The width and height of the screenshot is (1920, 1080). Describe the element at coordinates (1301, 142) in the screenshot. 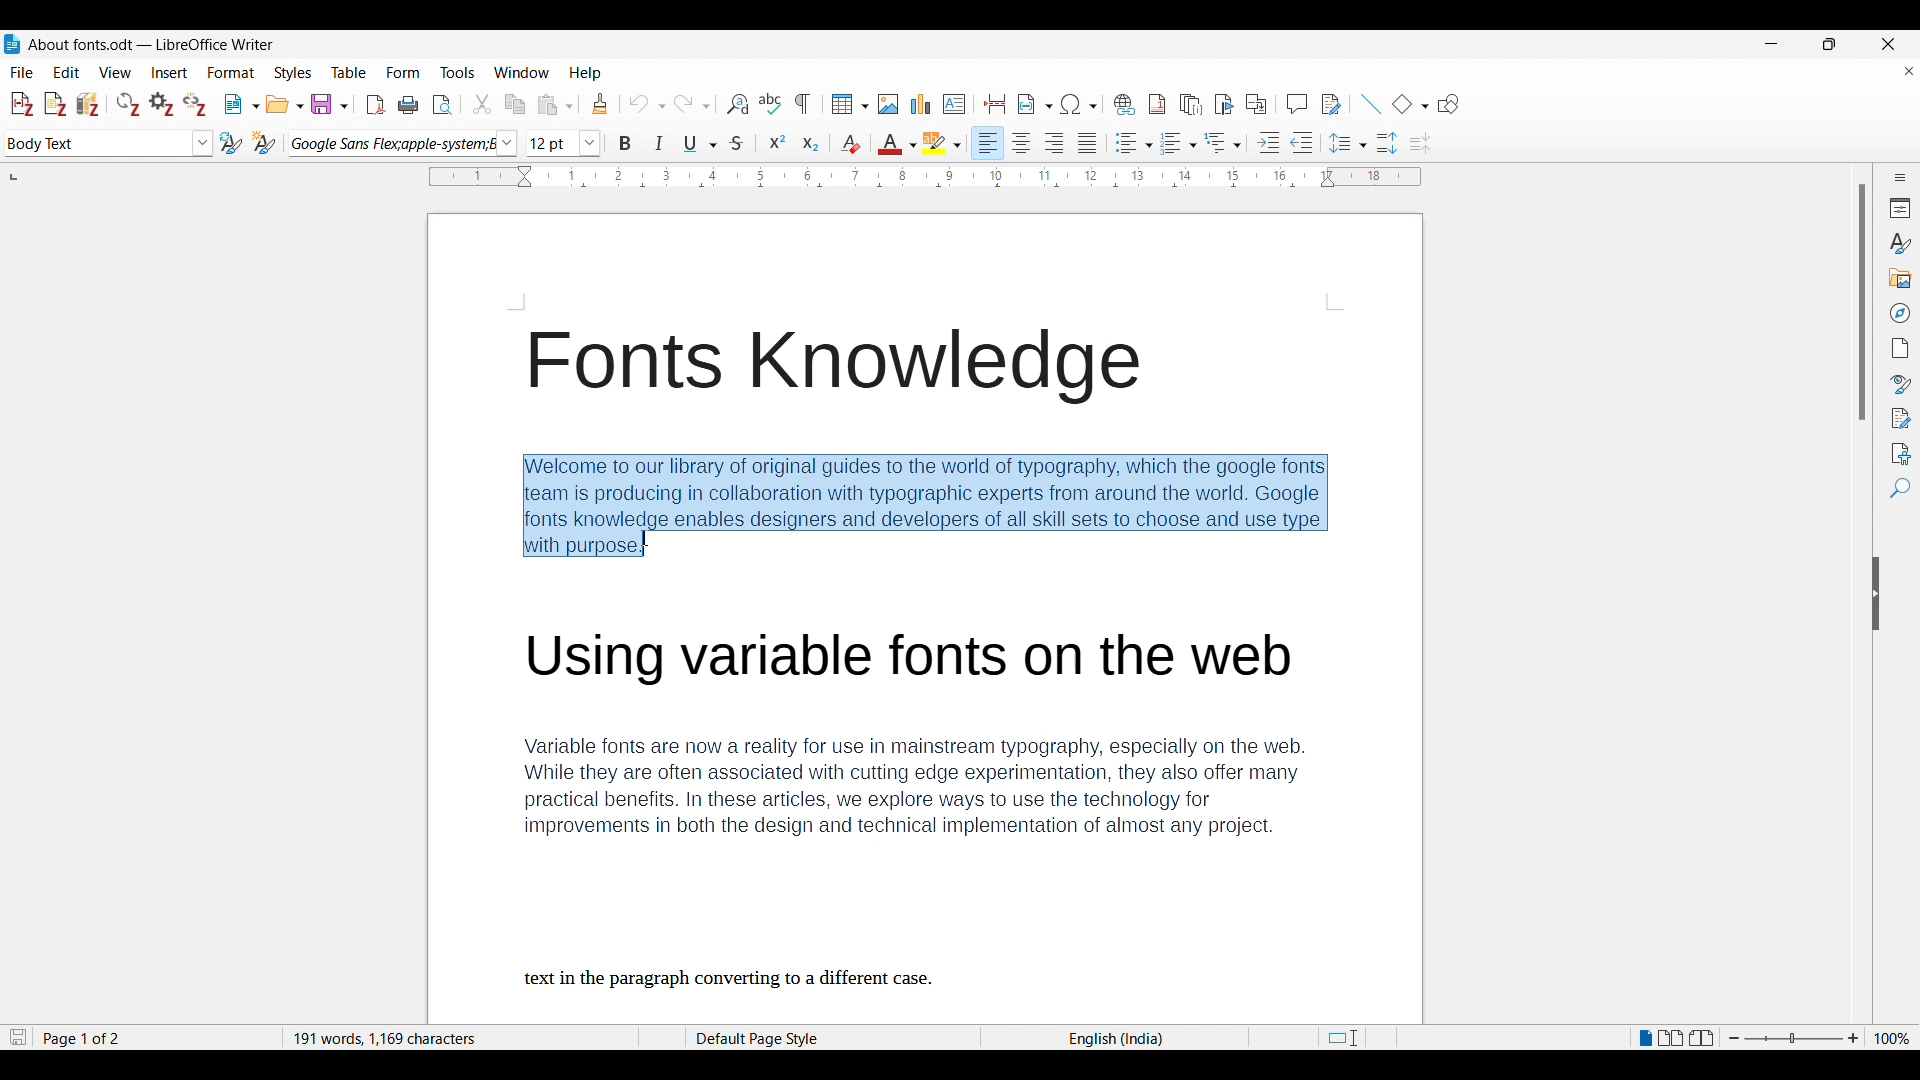

I see `Decrease indent` at that location.